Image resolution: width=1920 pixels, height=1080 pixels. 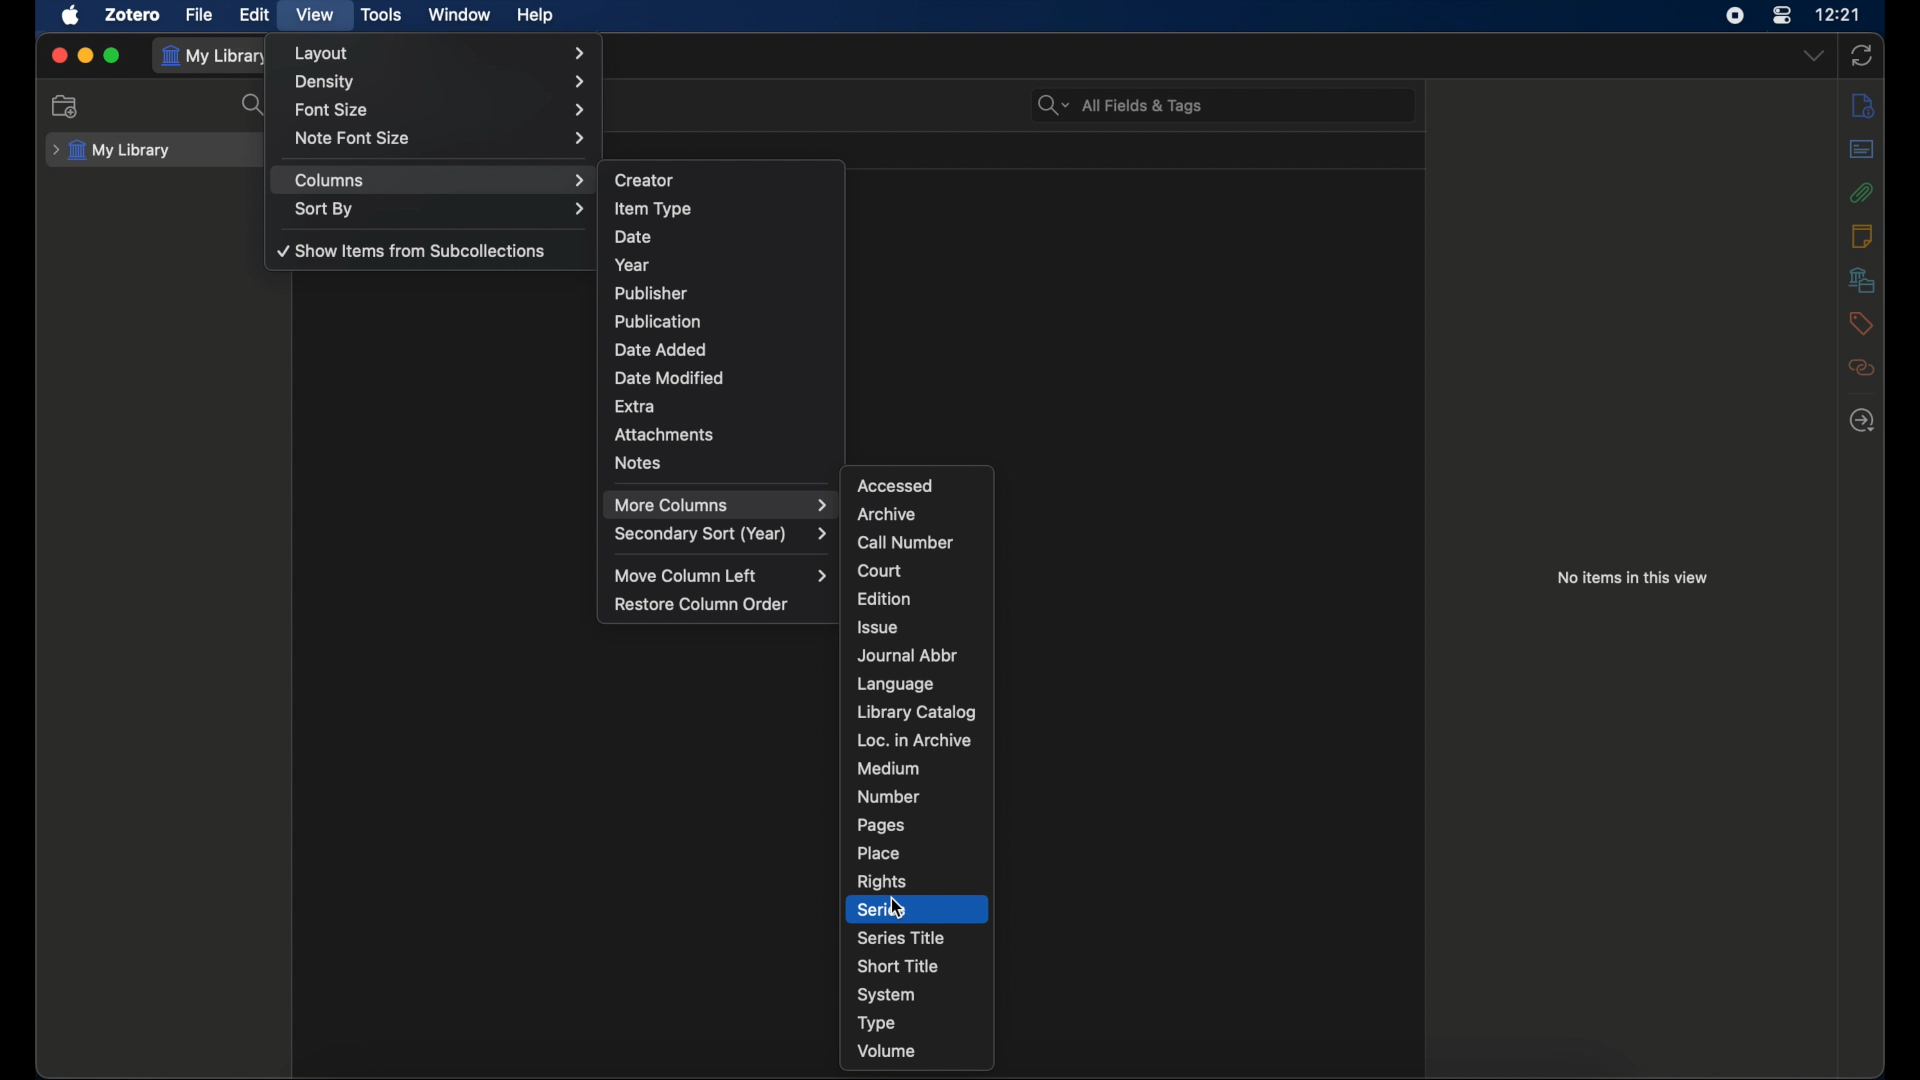 What do you see at coordinates (882, 825) in the screenshot?
I see `pages` at bounding box center [882, 825].